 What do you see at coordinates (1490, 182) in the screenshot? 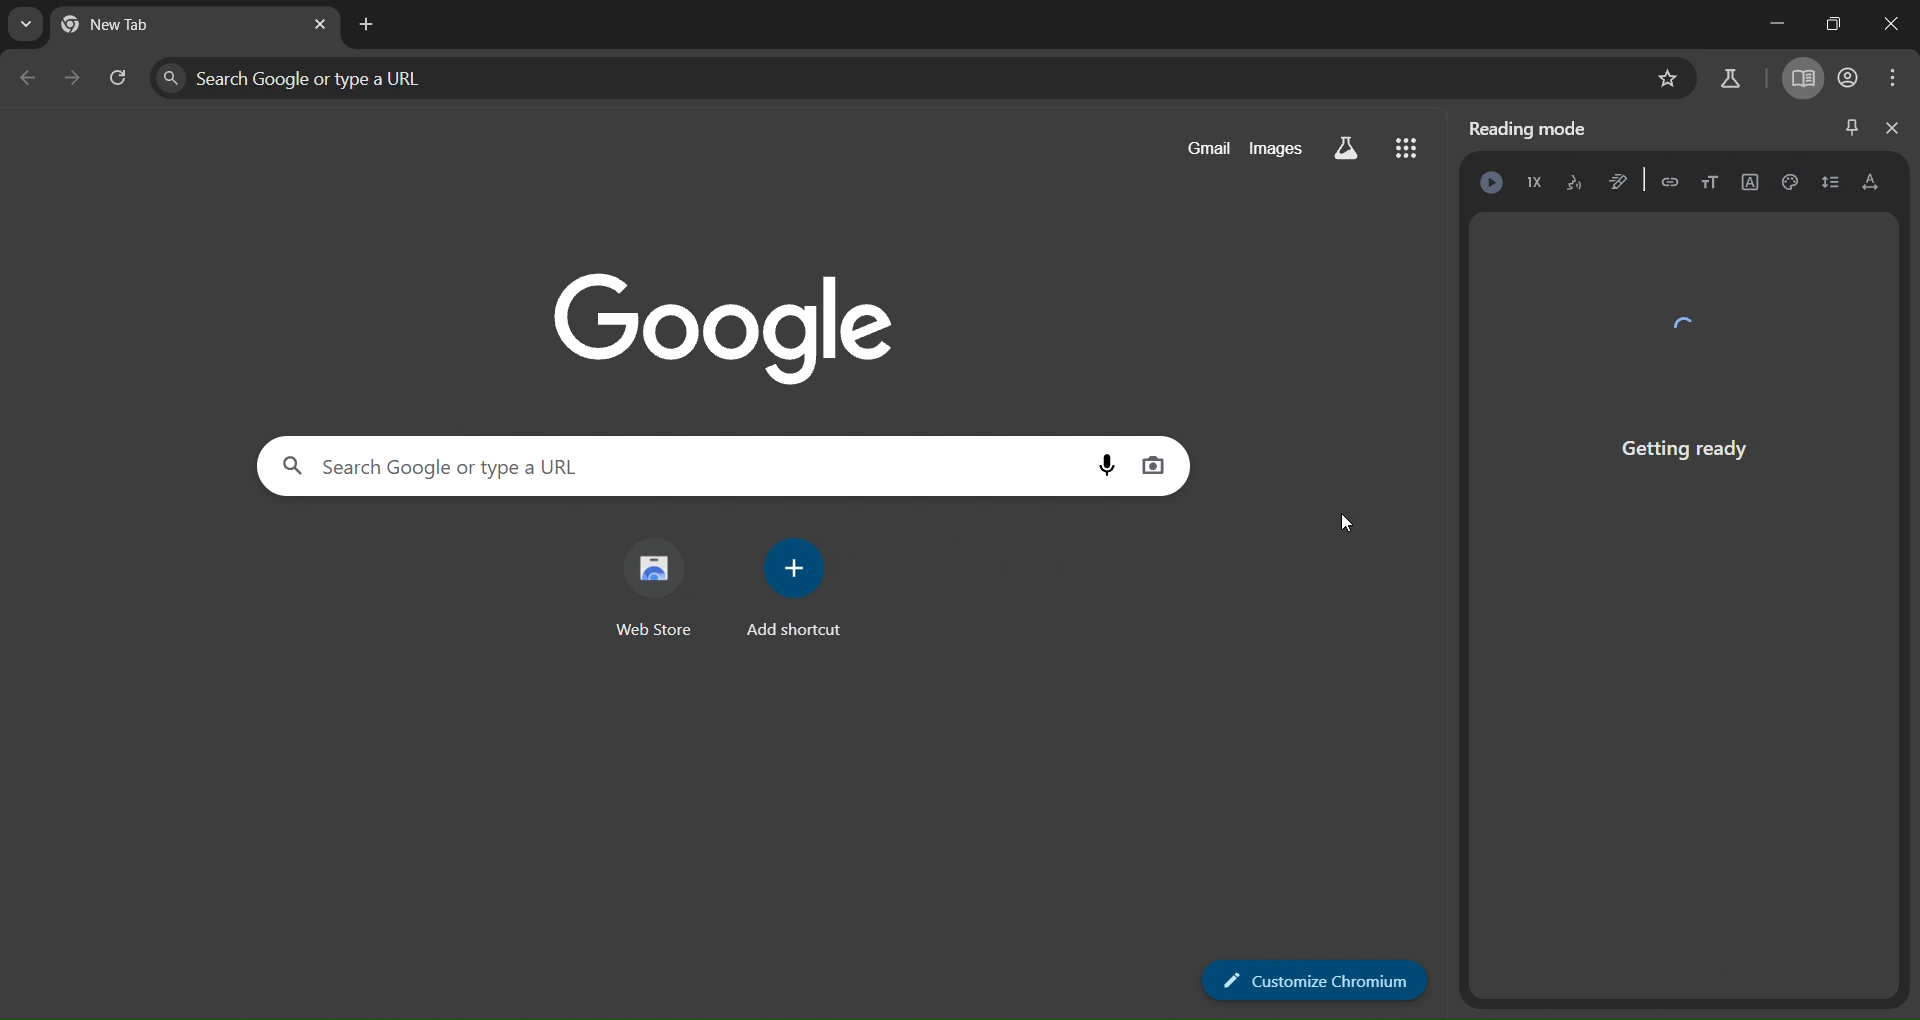
I see `icon` at bounding box center [1490, 182].